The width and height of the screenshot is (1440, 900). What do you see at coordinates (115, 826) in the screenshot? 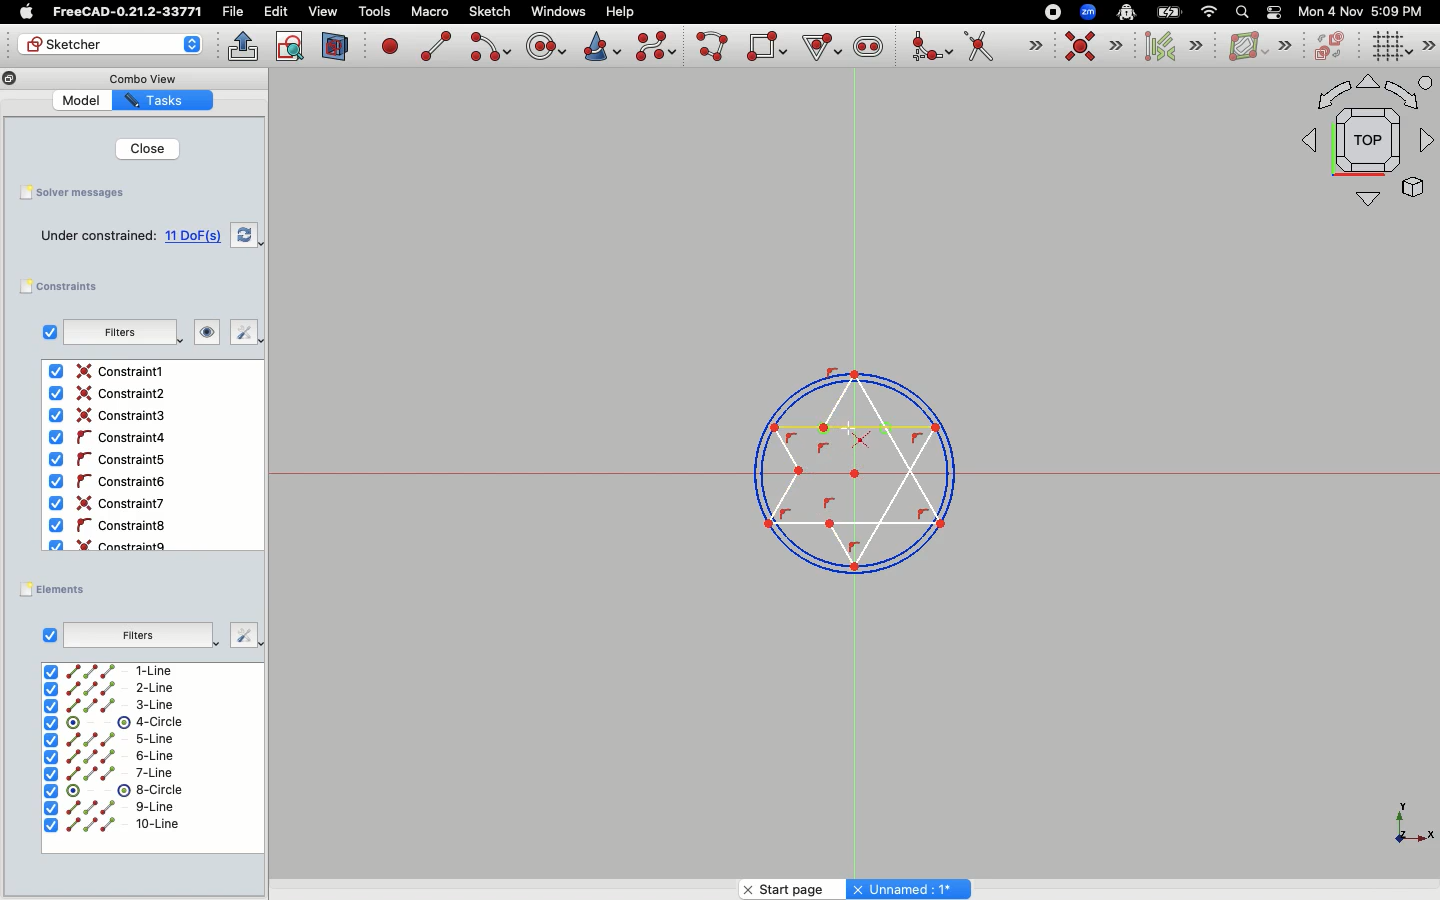
I see `10-line` at bounding box center [115, 826].